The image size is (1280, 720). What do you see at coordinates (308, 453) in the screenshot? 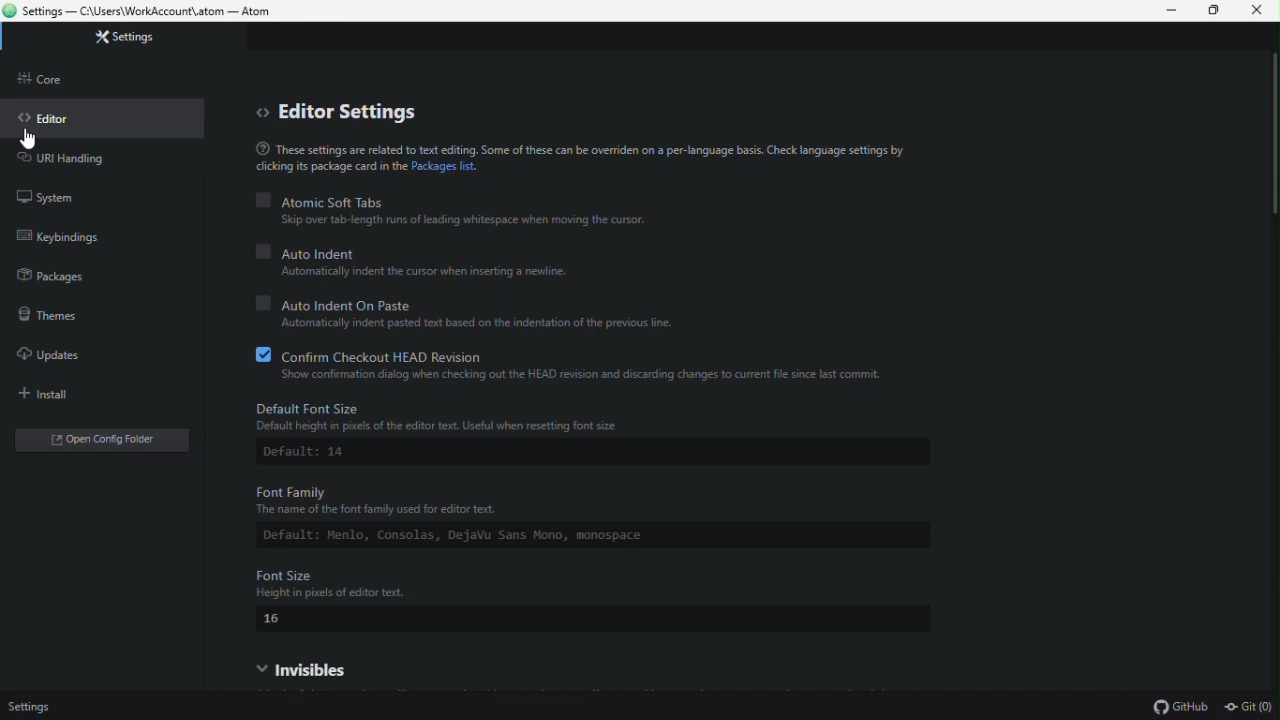
I see `Default: 14` at bounding box center [308, 453].